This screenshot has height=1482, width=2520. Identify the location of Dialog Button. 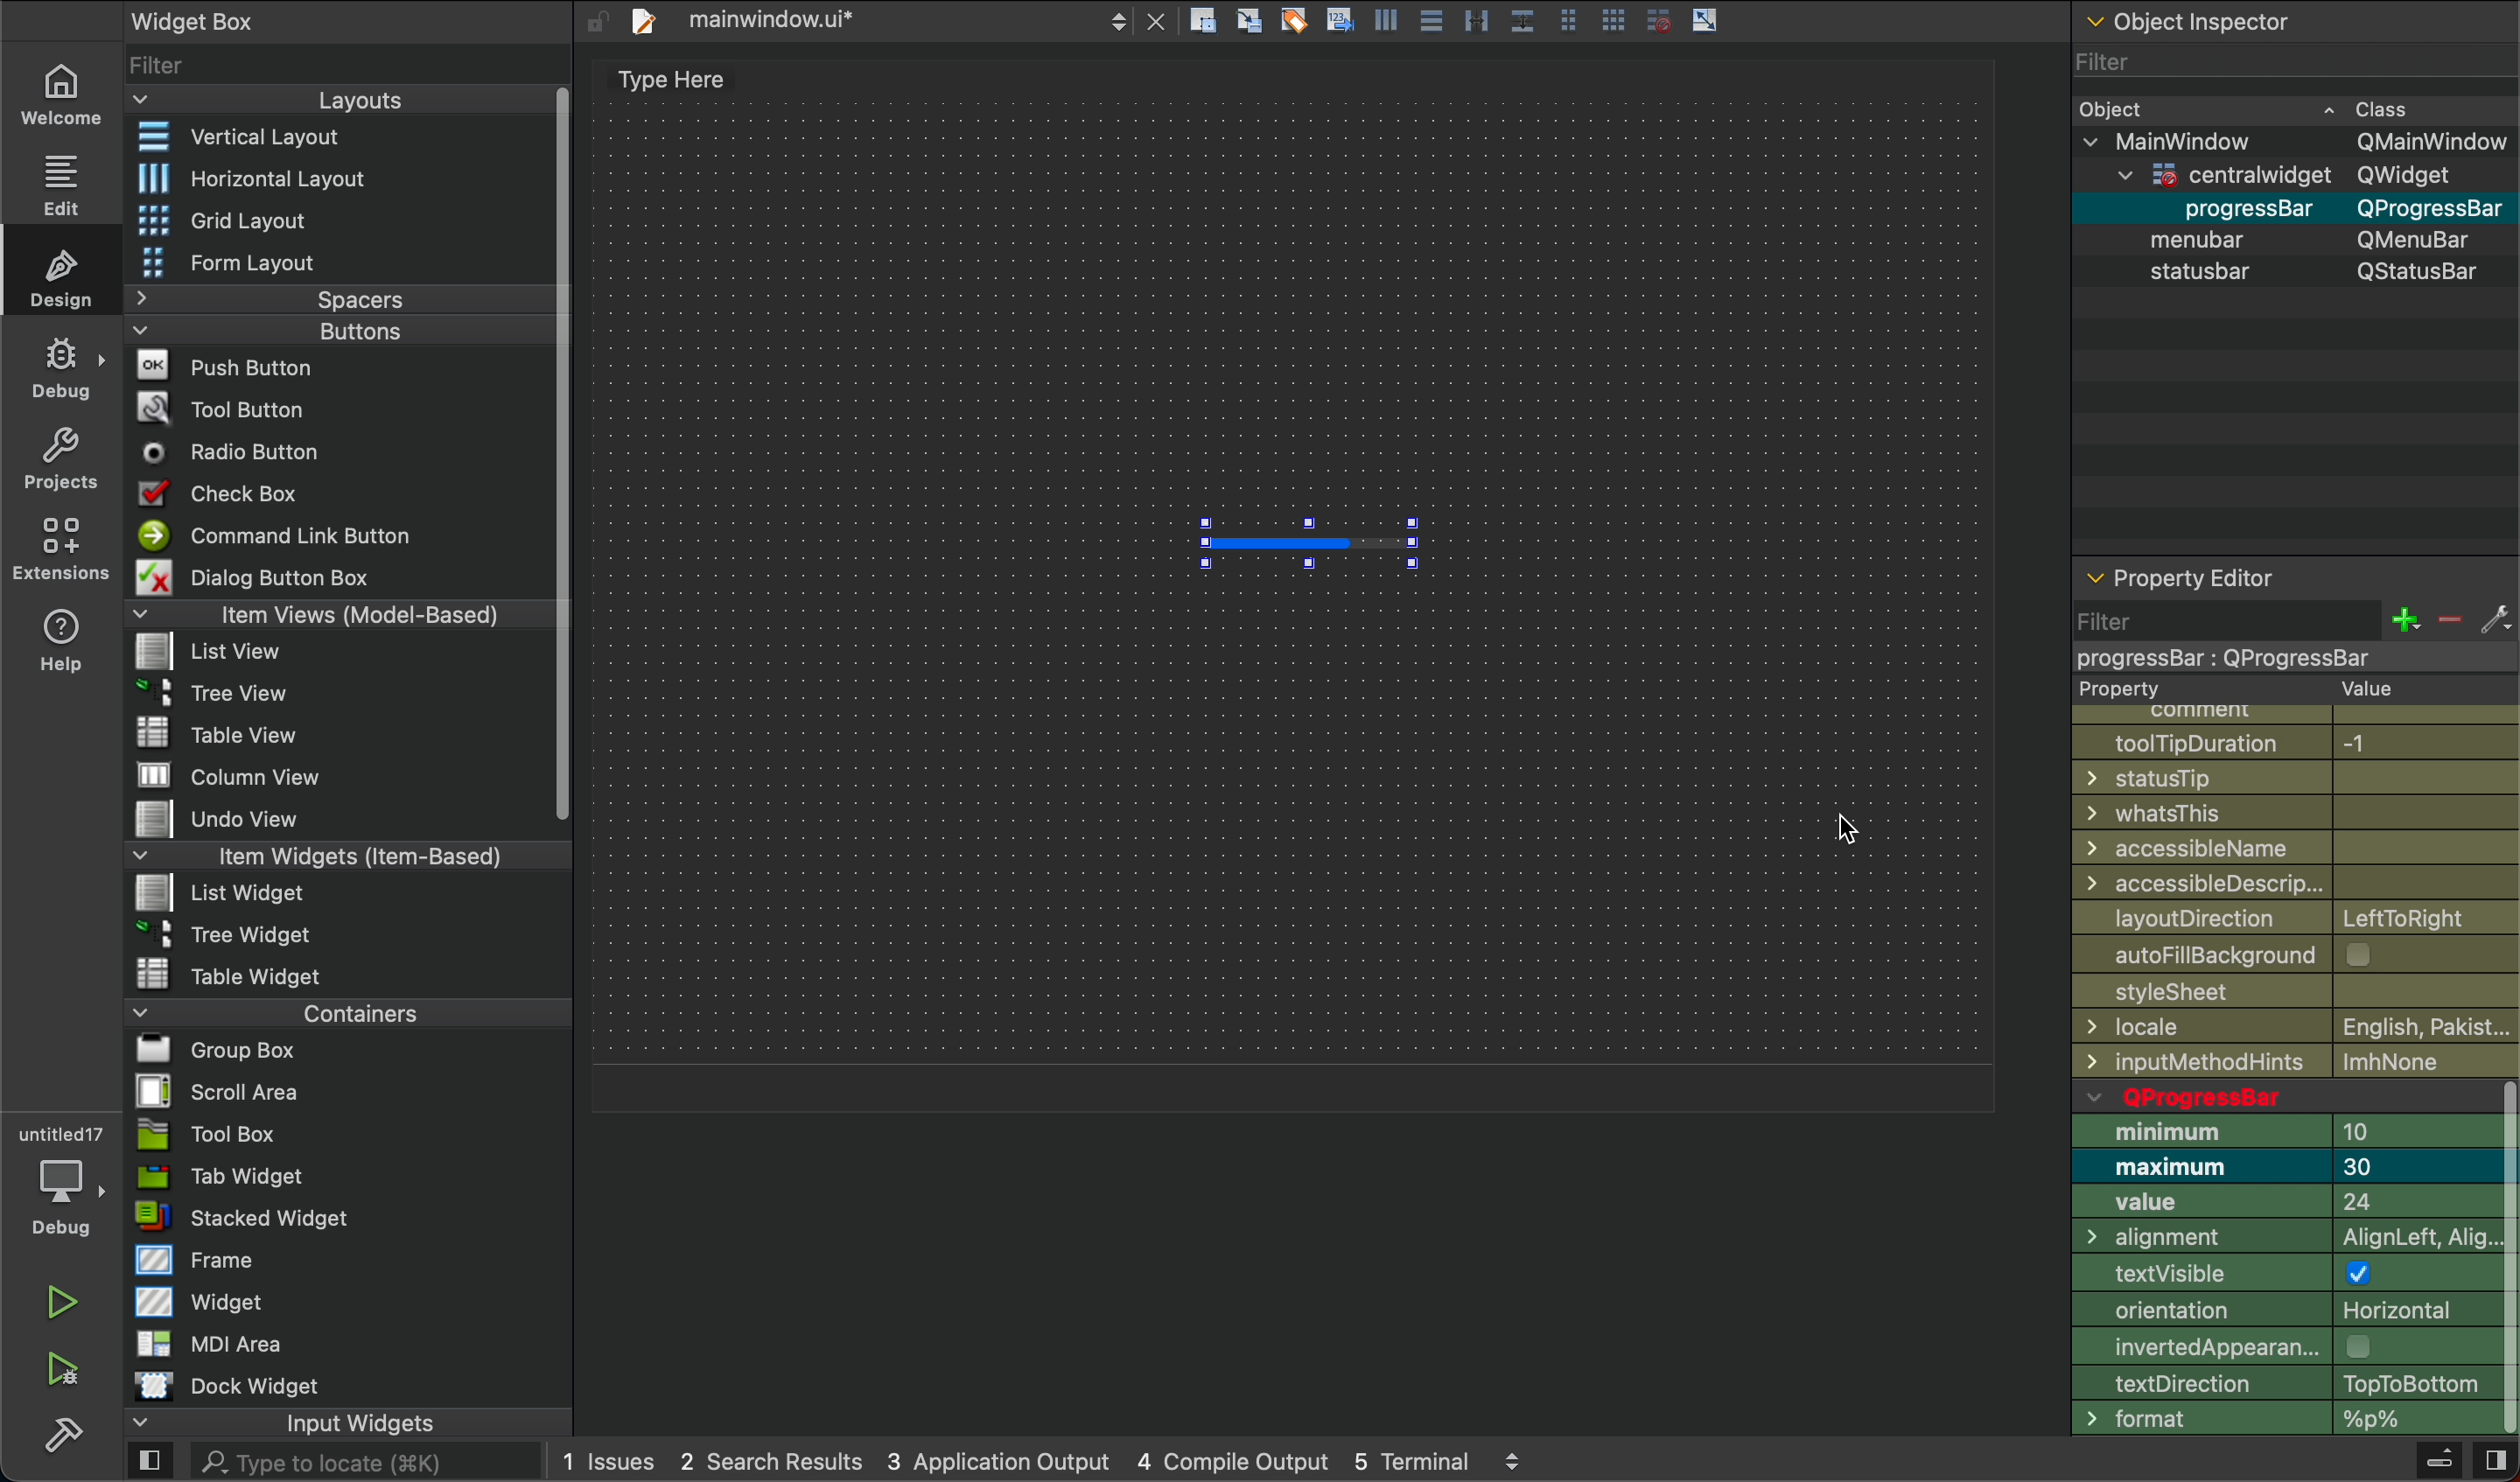
(277, 576).